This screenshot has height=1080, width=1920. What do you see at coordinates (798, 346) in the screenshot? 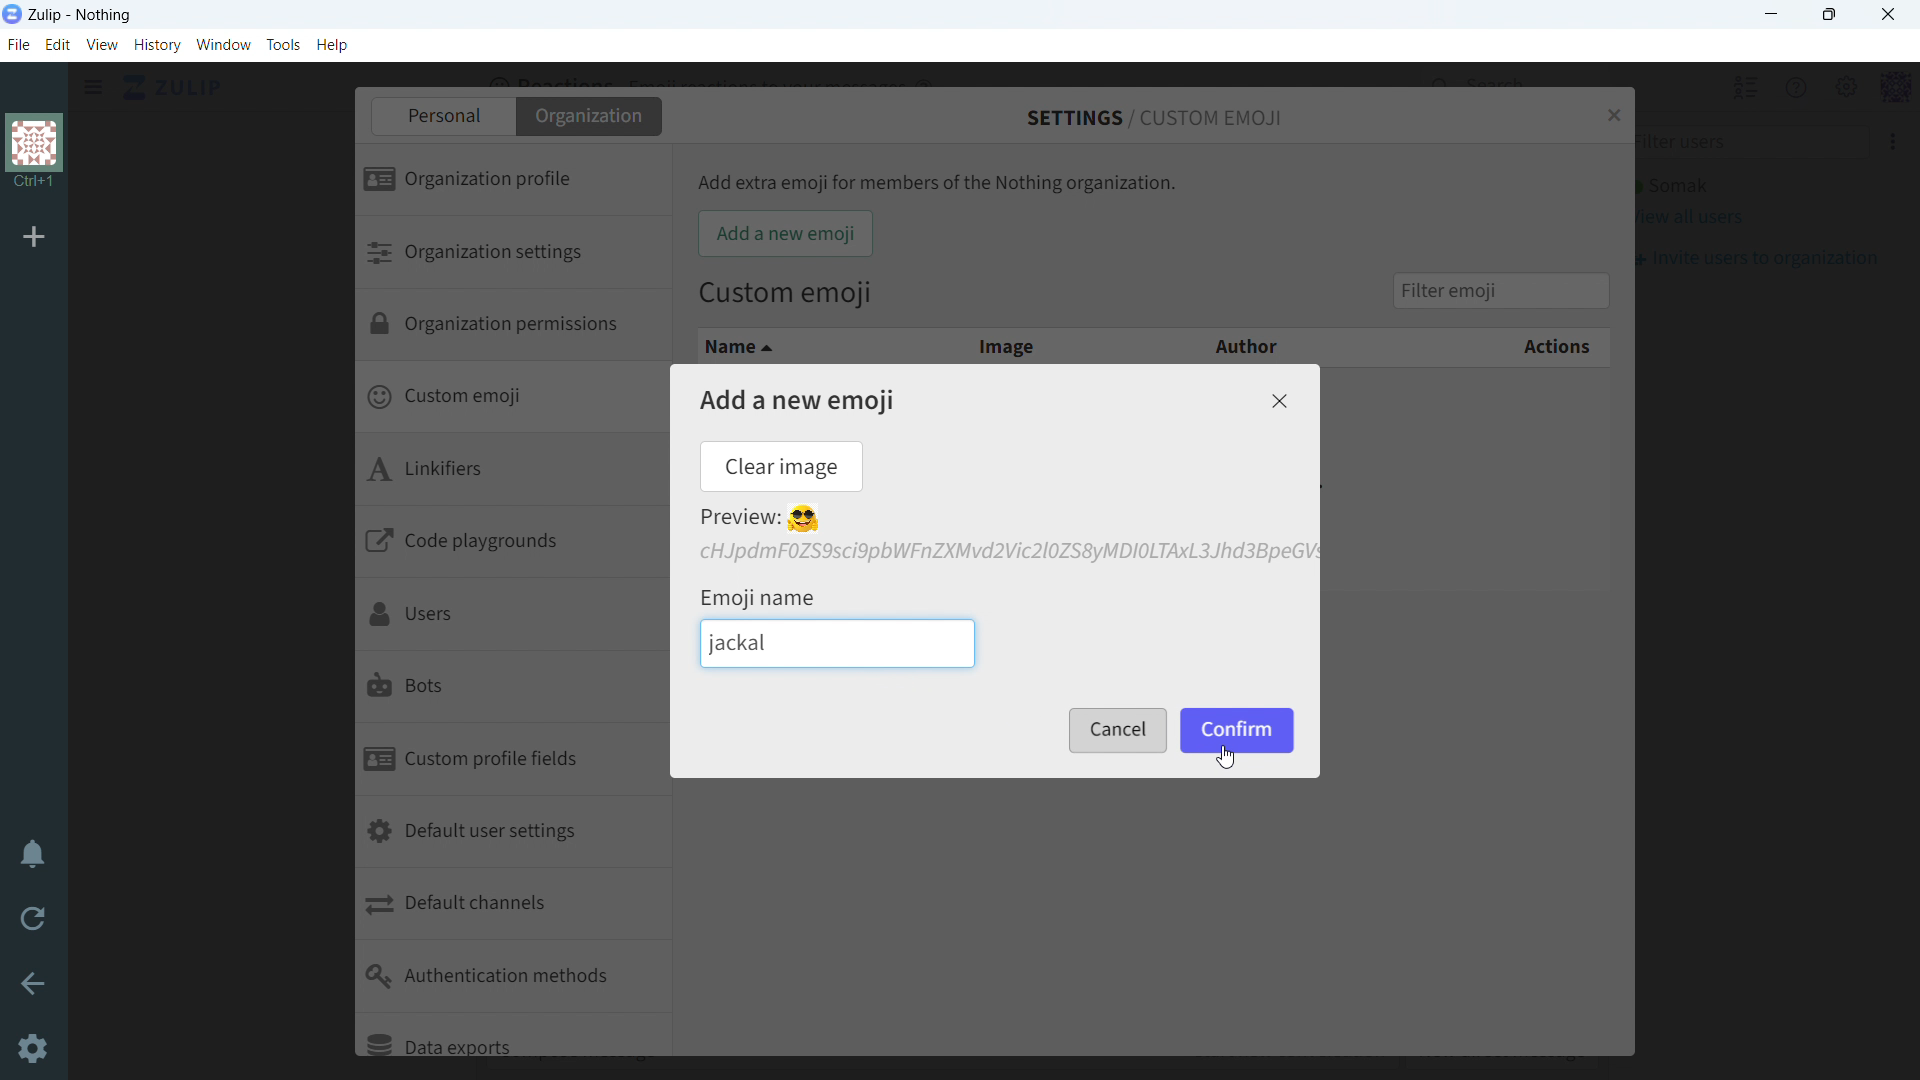
I see `name` at bounding box center [798, 346].